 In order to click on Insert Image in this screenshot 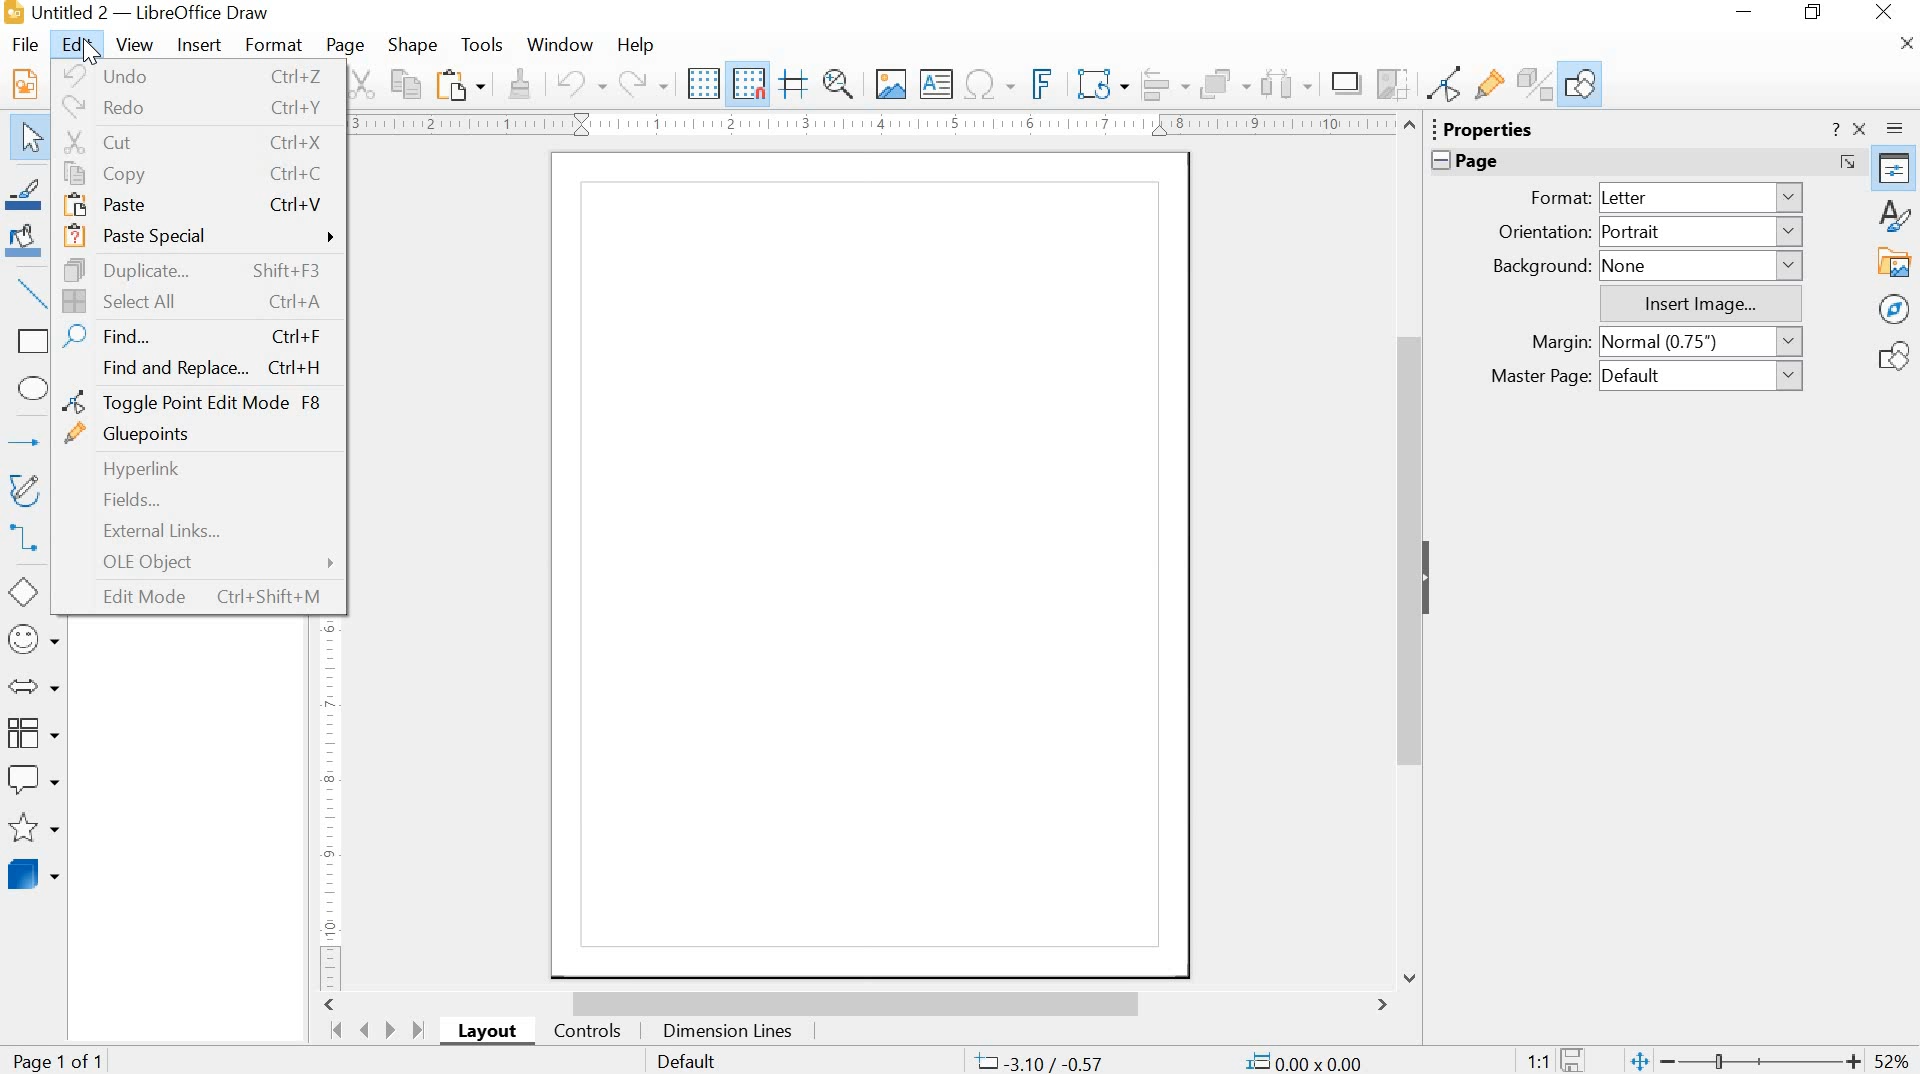, I will do `click(1701, 303)`.